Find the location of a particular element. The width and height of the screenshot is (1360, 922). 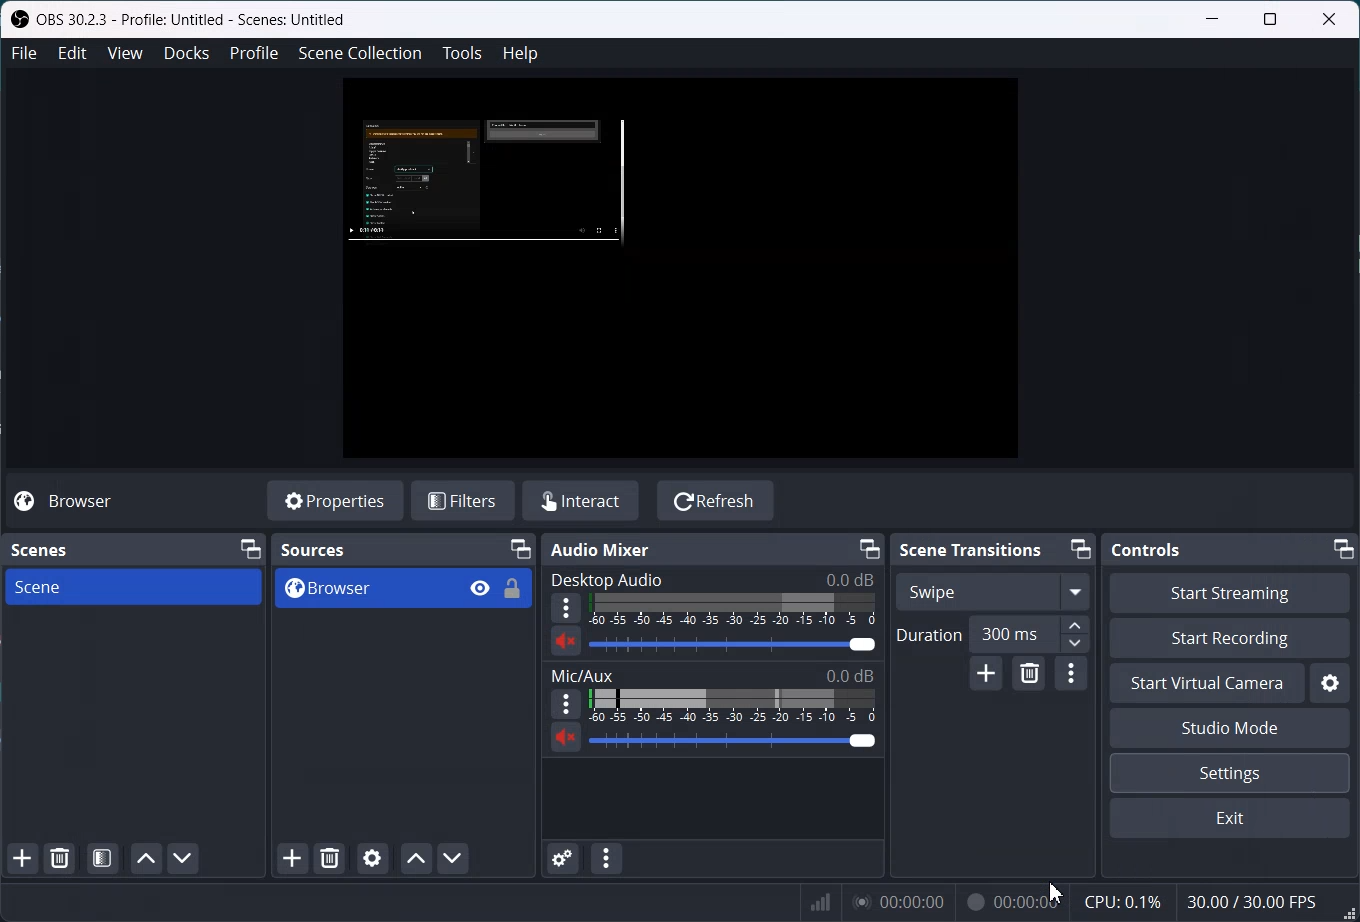

Remove configurable transition is located at coordinates (1029, 674).